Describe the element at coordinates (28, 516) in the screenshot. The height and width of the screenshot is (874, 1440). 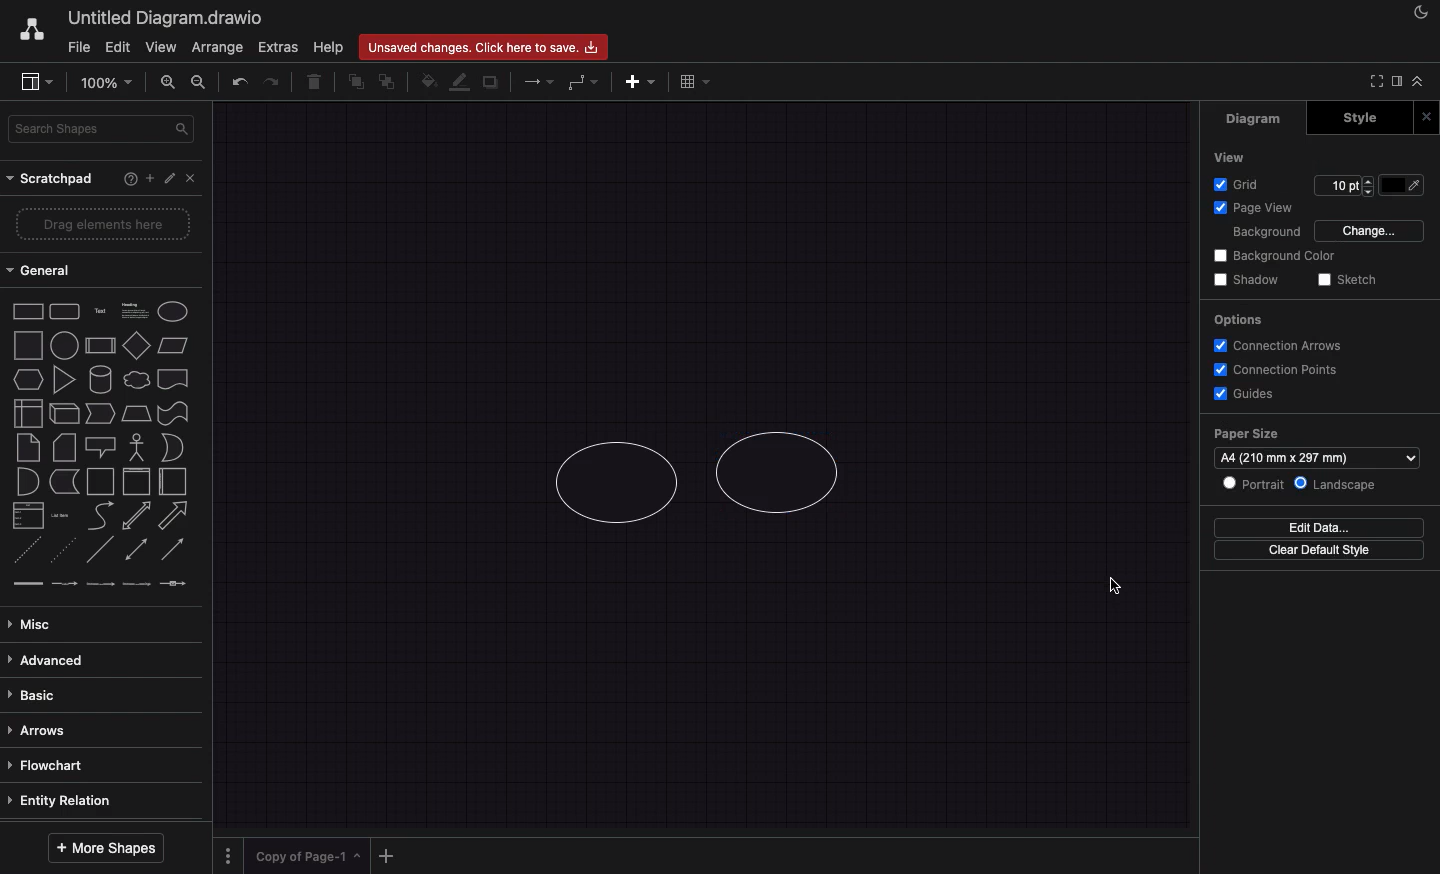
I see `list` at that location.